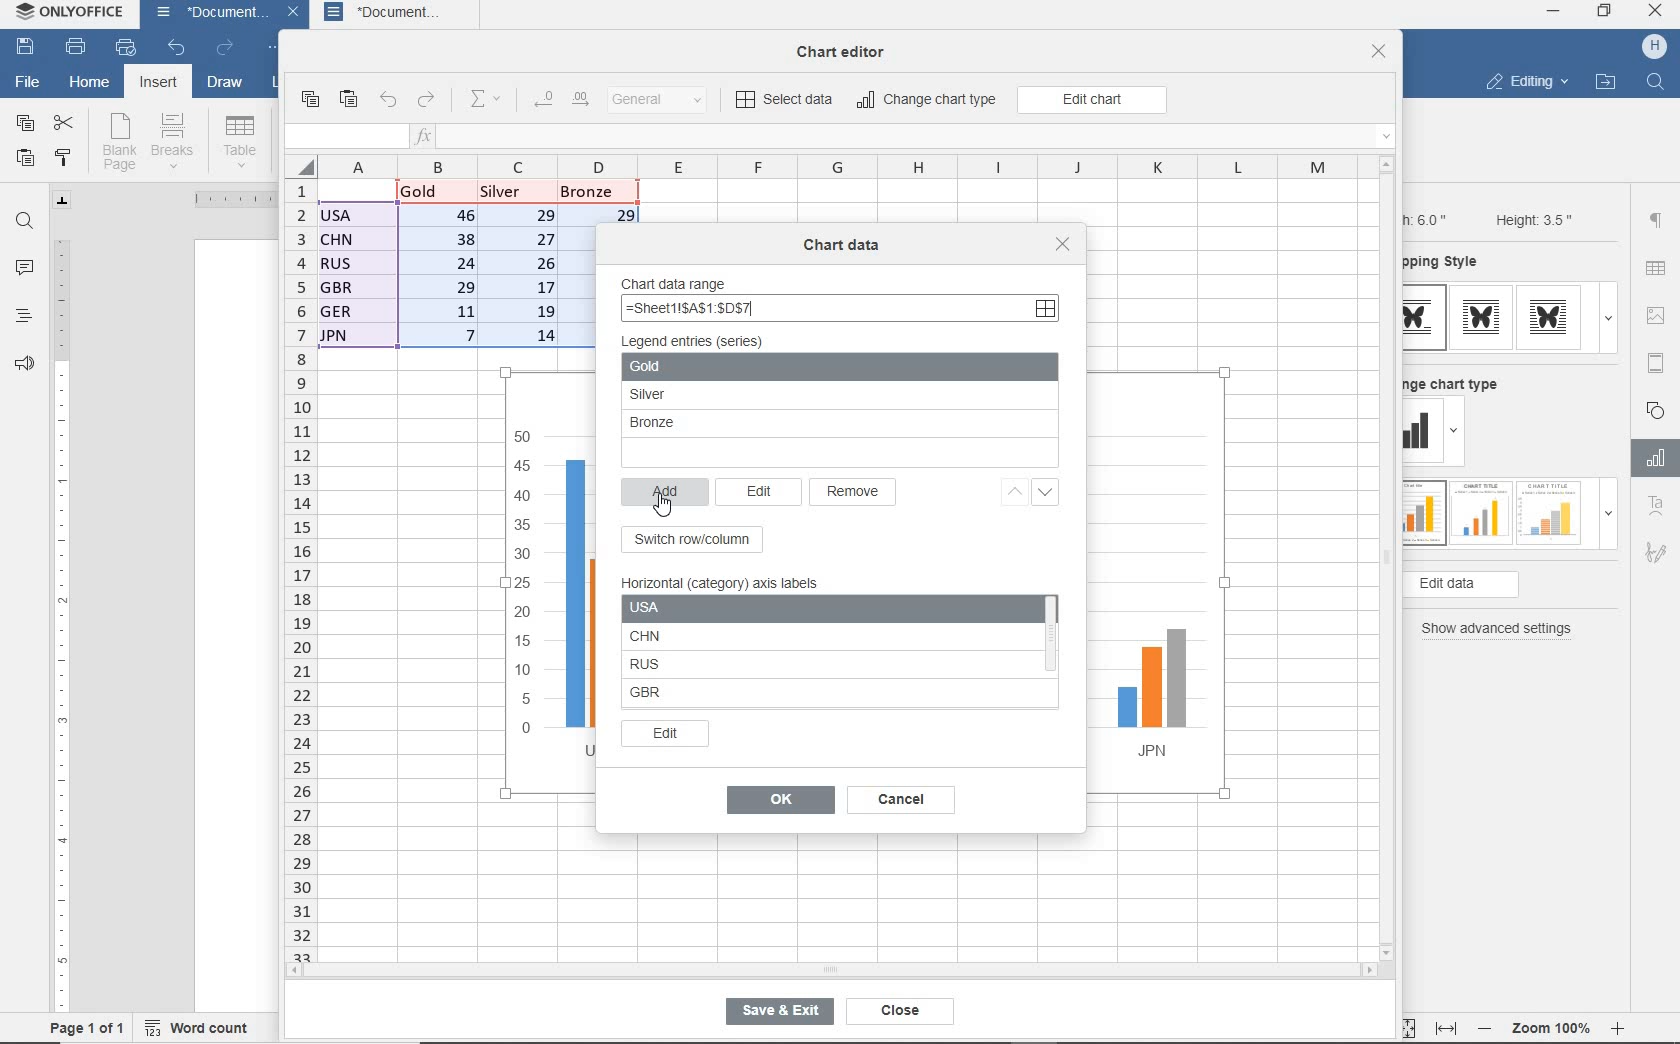  I want to click on undo, so click(176, 49).